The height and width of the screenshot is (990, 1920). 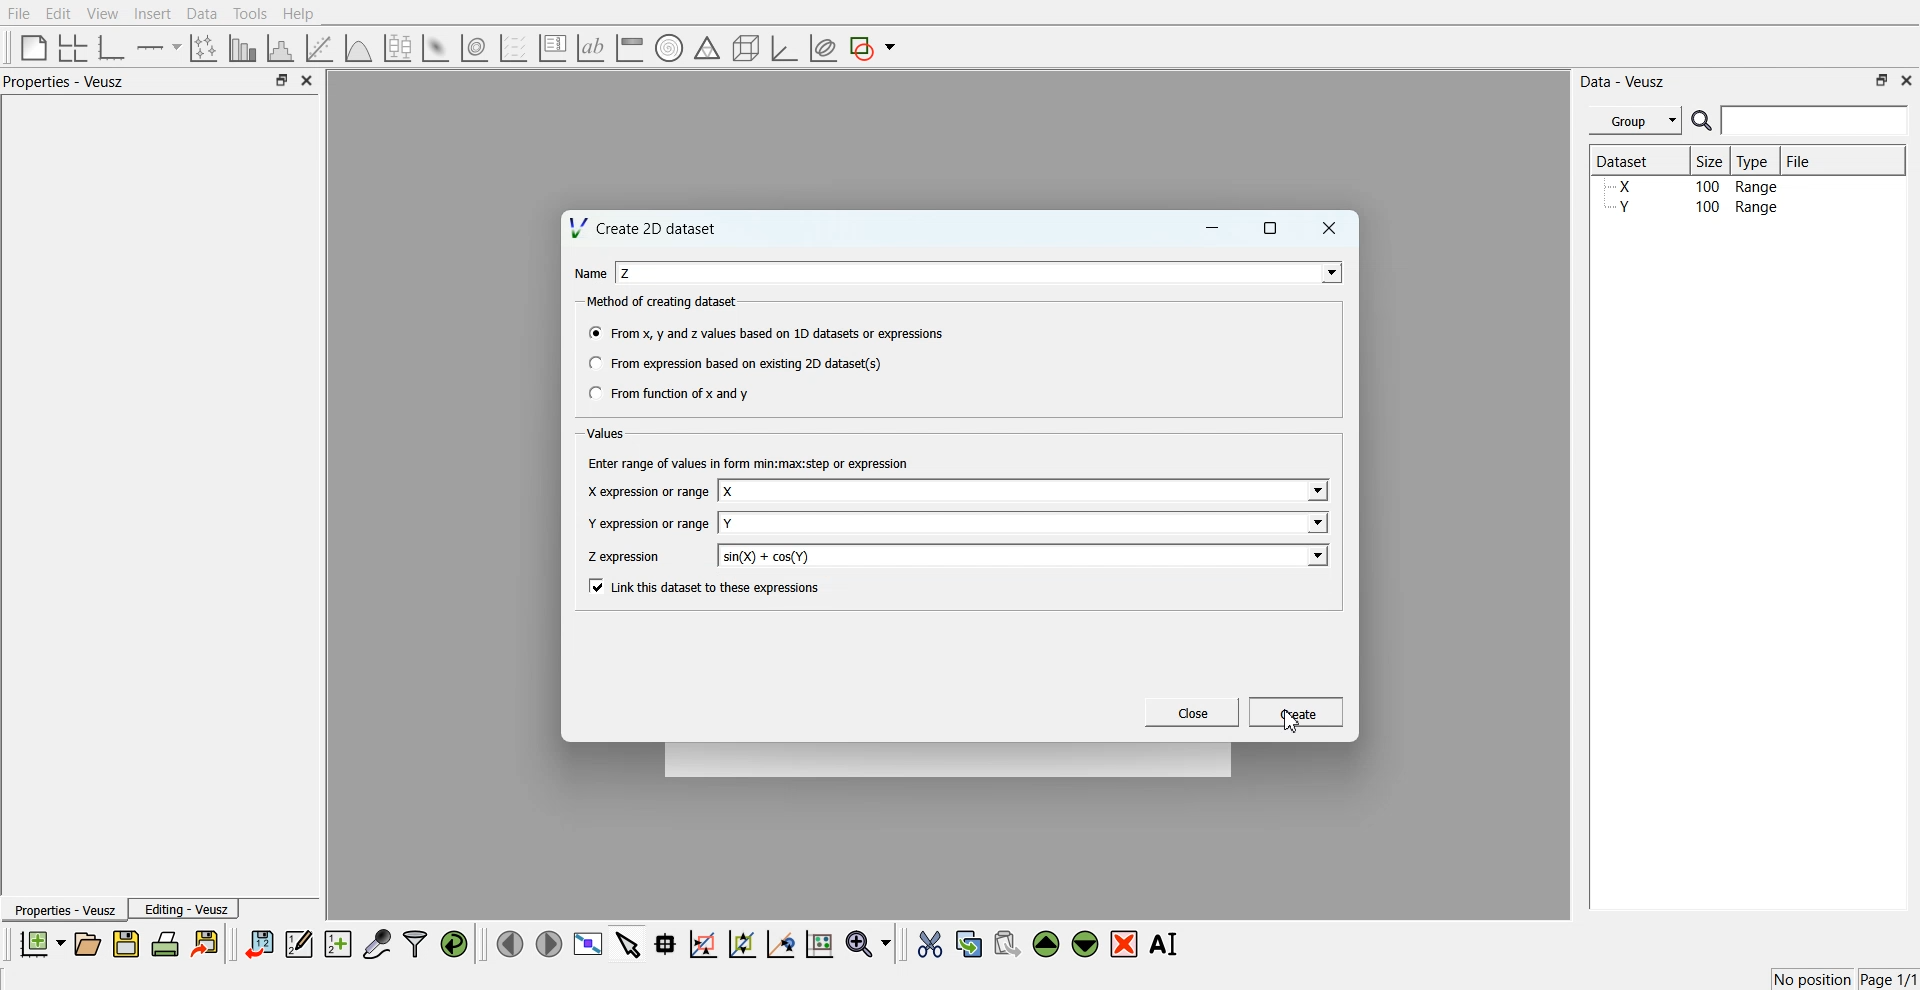 I want to click on Insert, so click(x=152, y=13).